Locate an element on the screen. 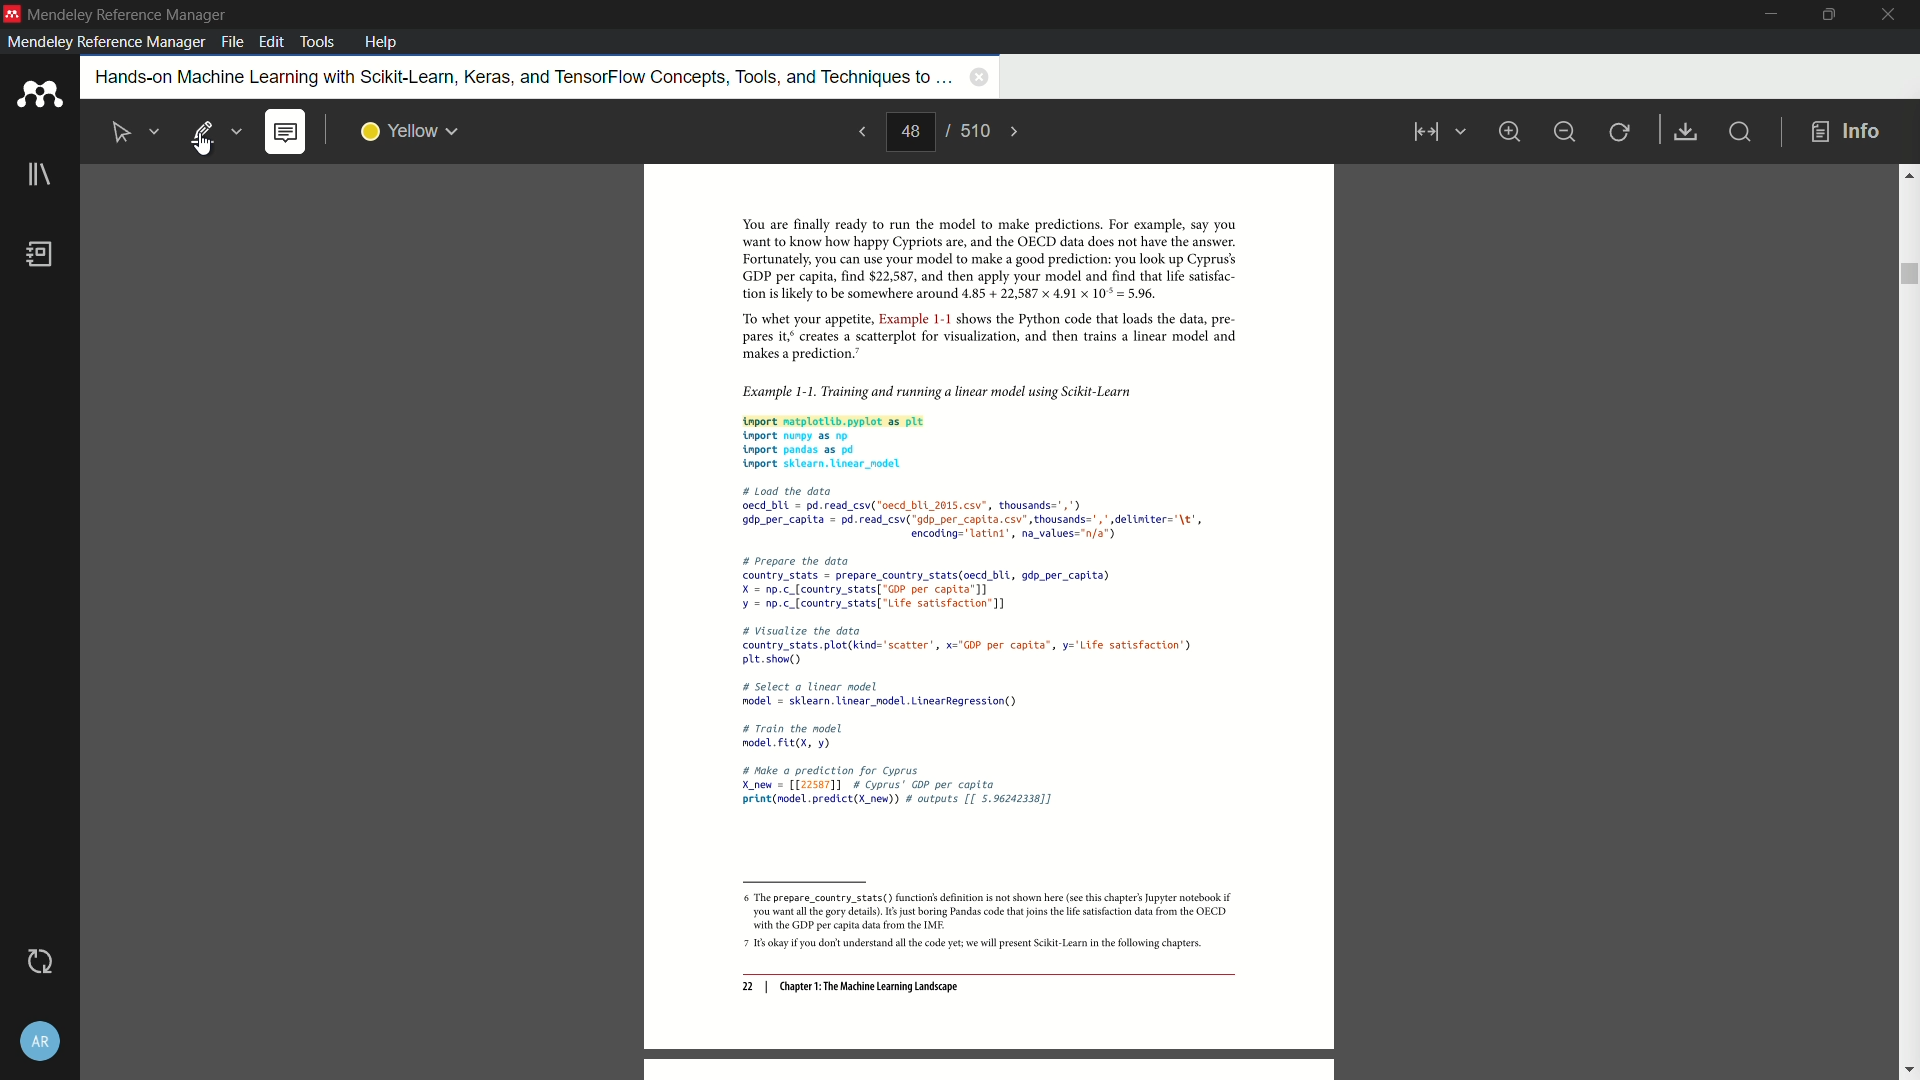 This screenshot has width=1920, height=1080. tools menu is located at coordinates (316, 42).